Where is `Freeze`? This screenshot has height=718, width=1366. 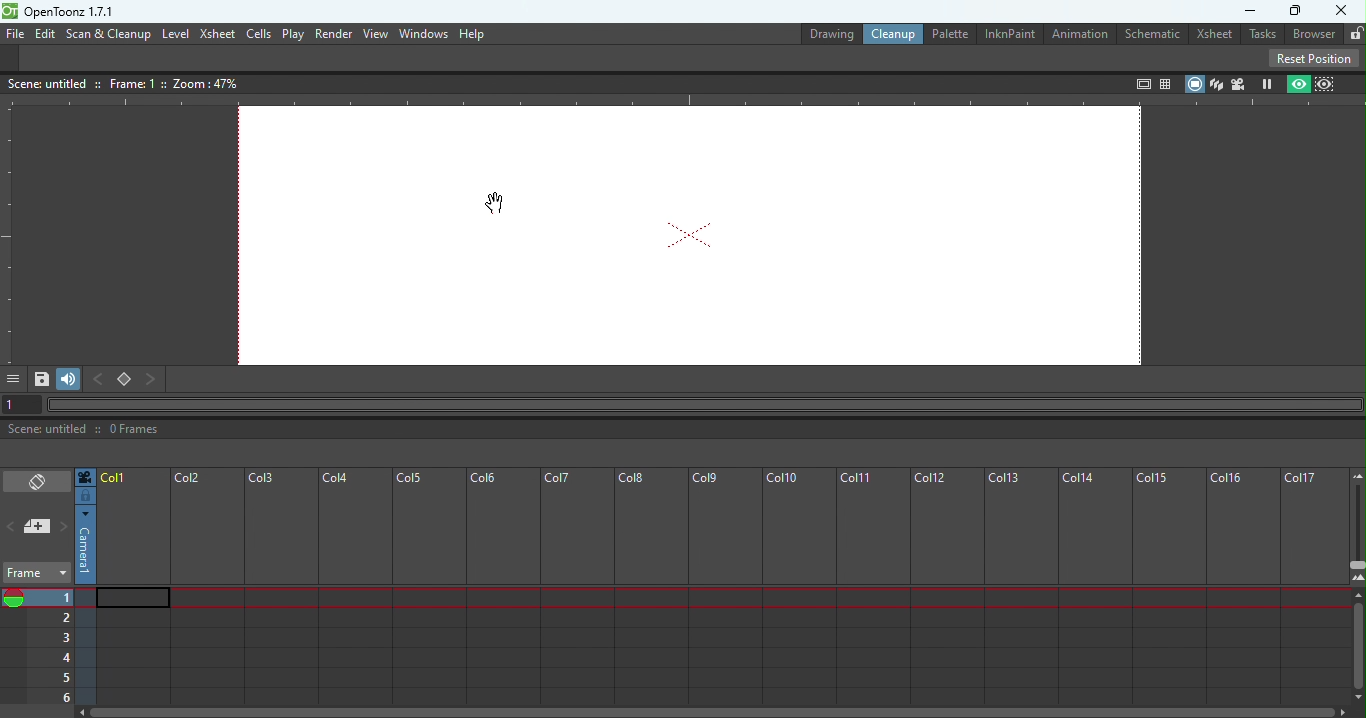
Freeze is located at coordinates (1267, 83).